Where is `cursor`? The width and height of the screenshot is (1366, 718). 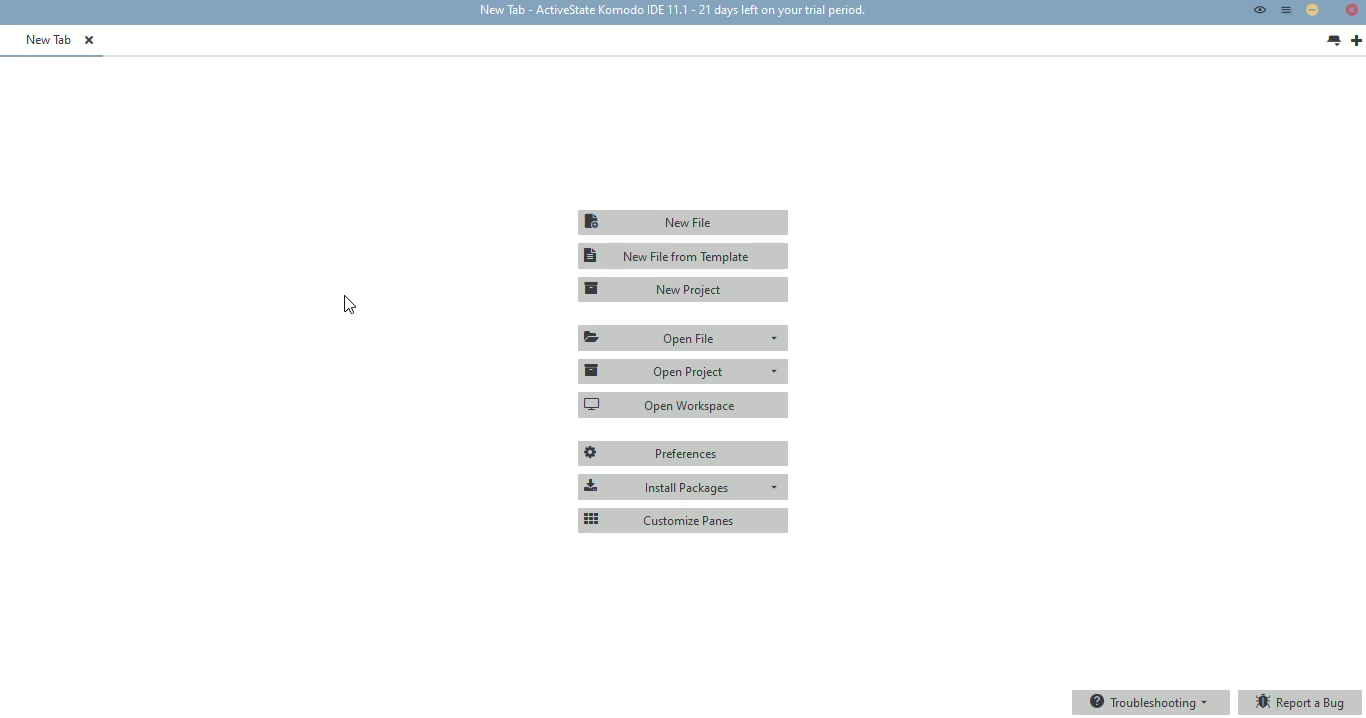
cursor is located at coordinates (350, 306).